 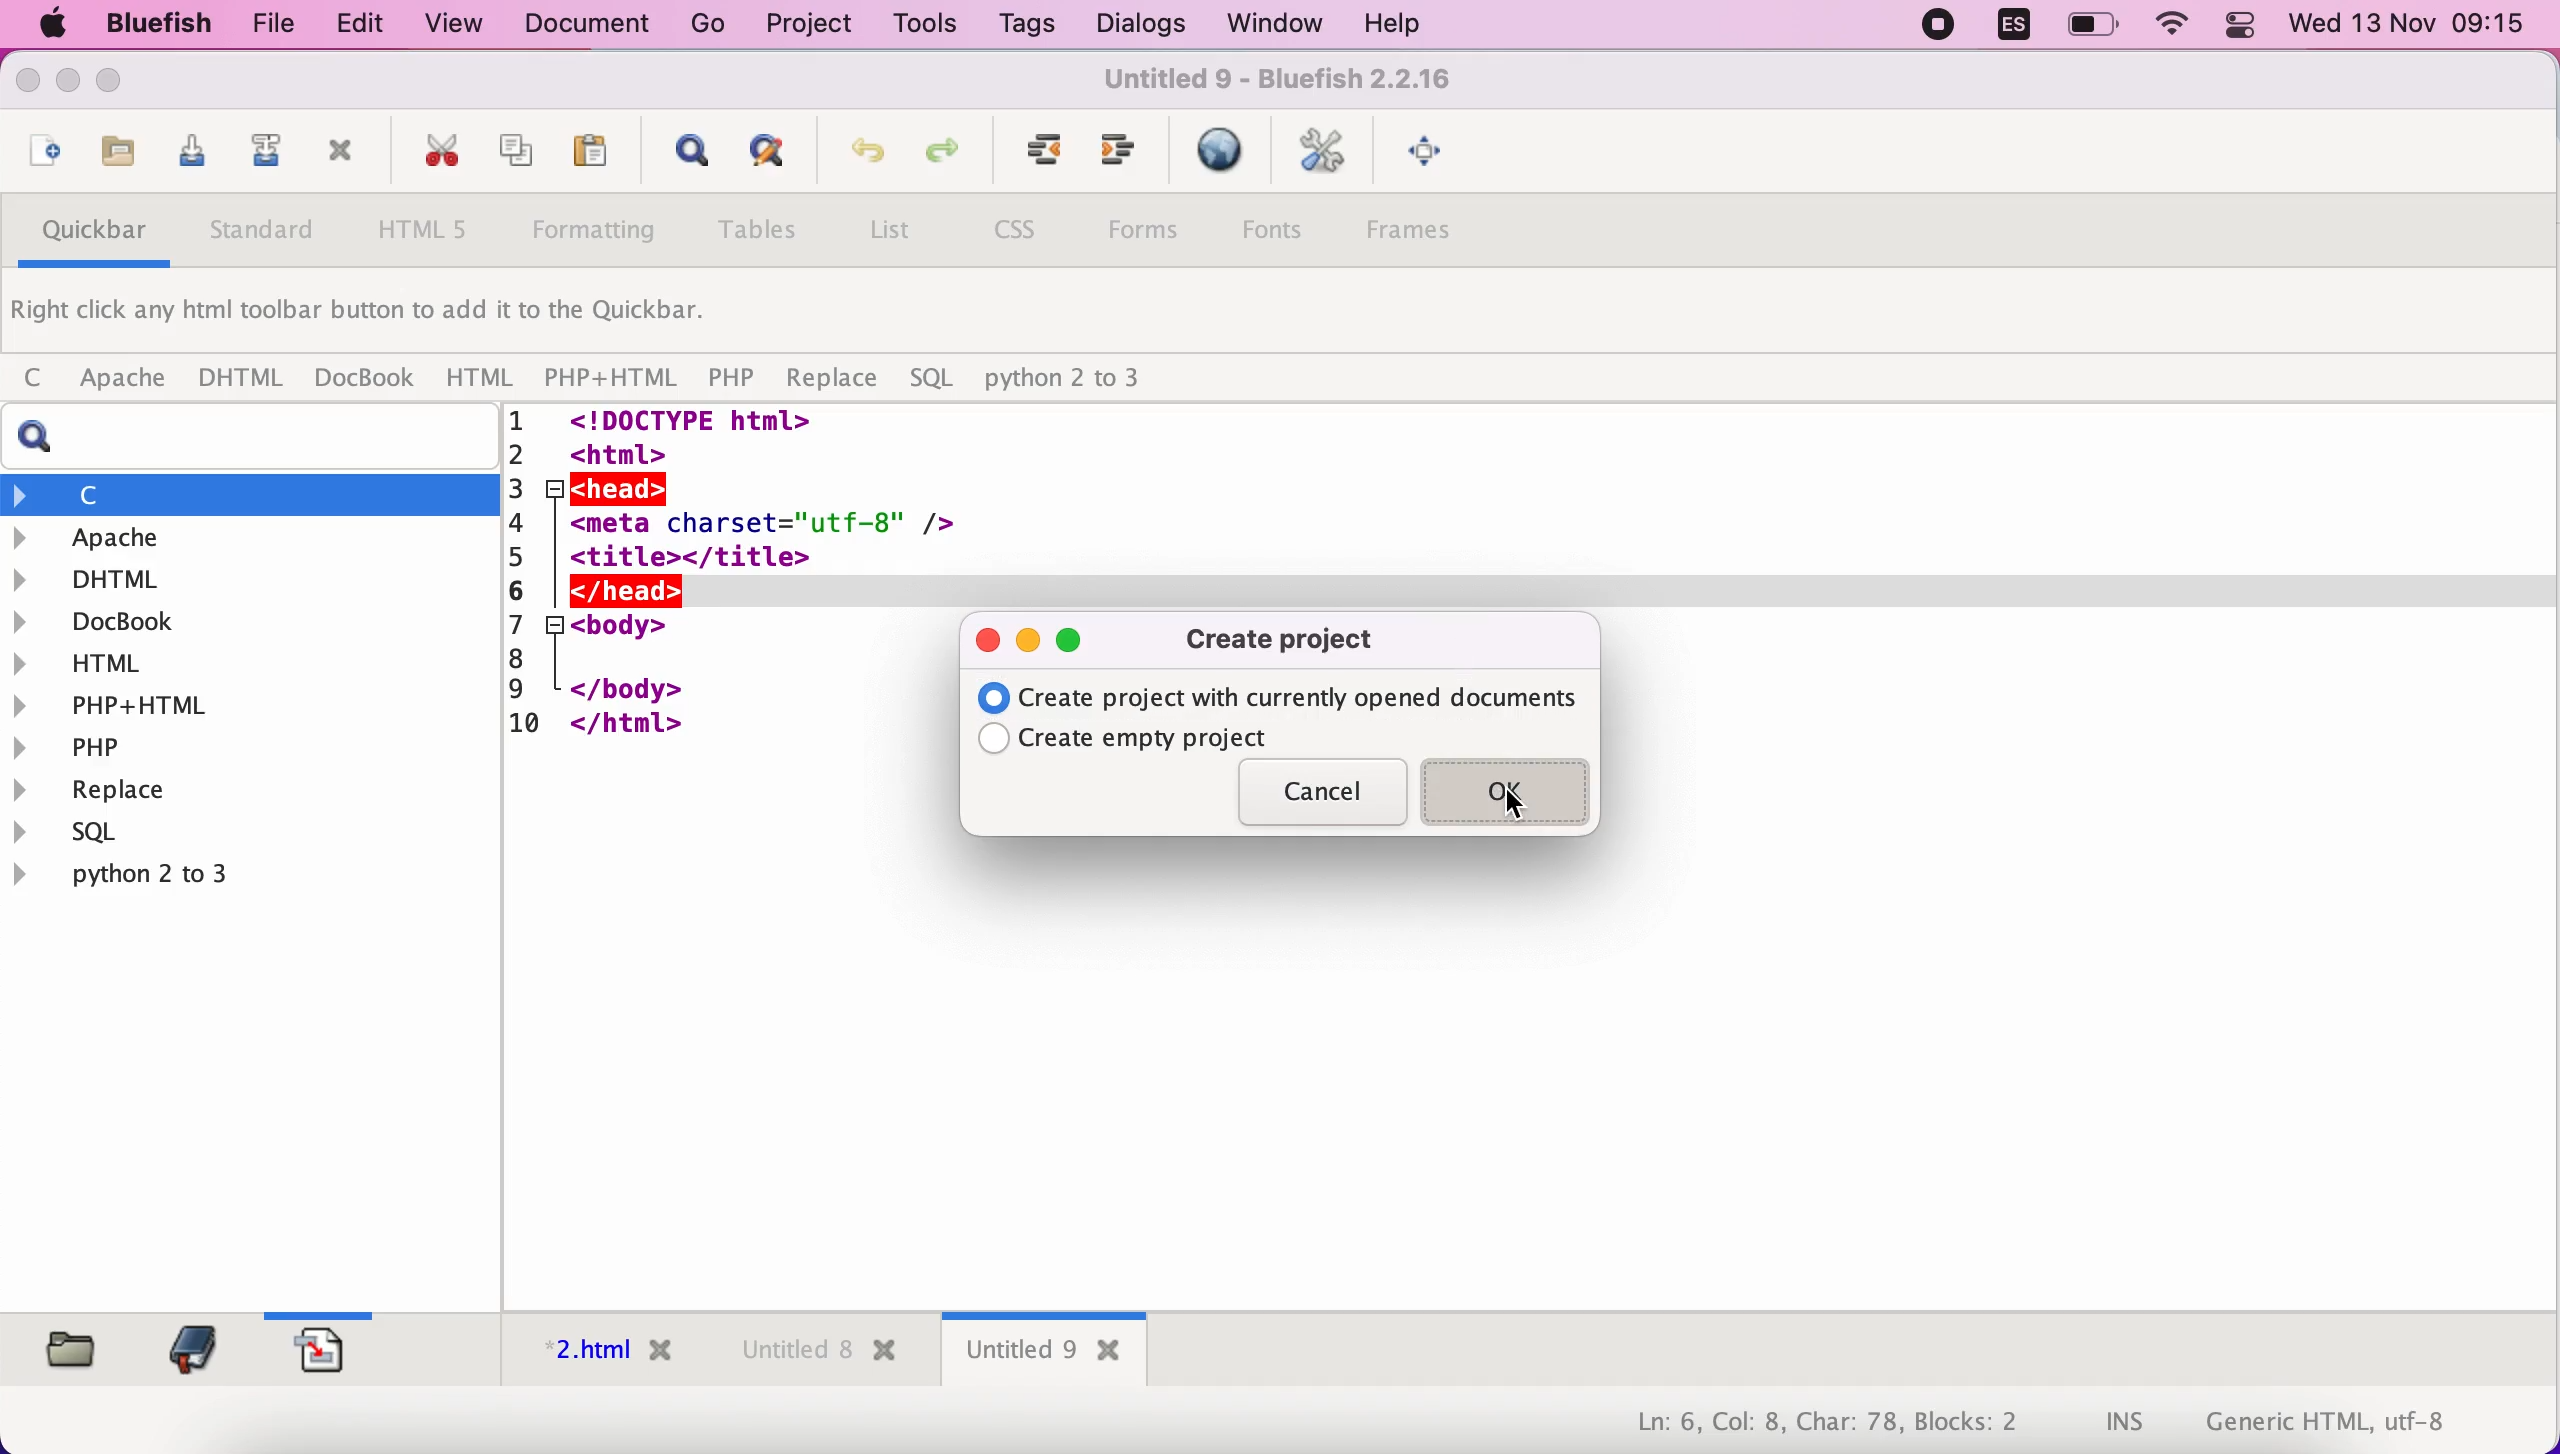 I want to click on resize, so click(x=68, y=86).